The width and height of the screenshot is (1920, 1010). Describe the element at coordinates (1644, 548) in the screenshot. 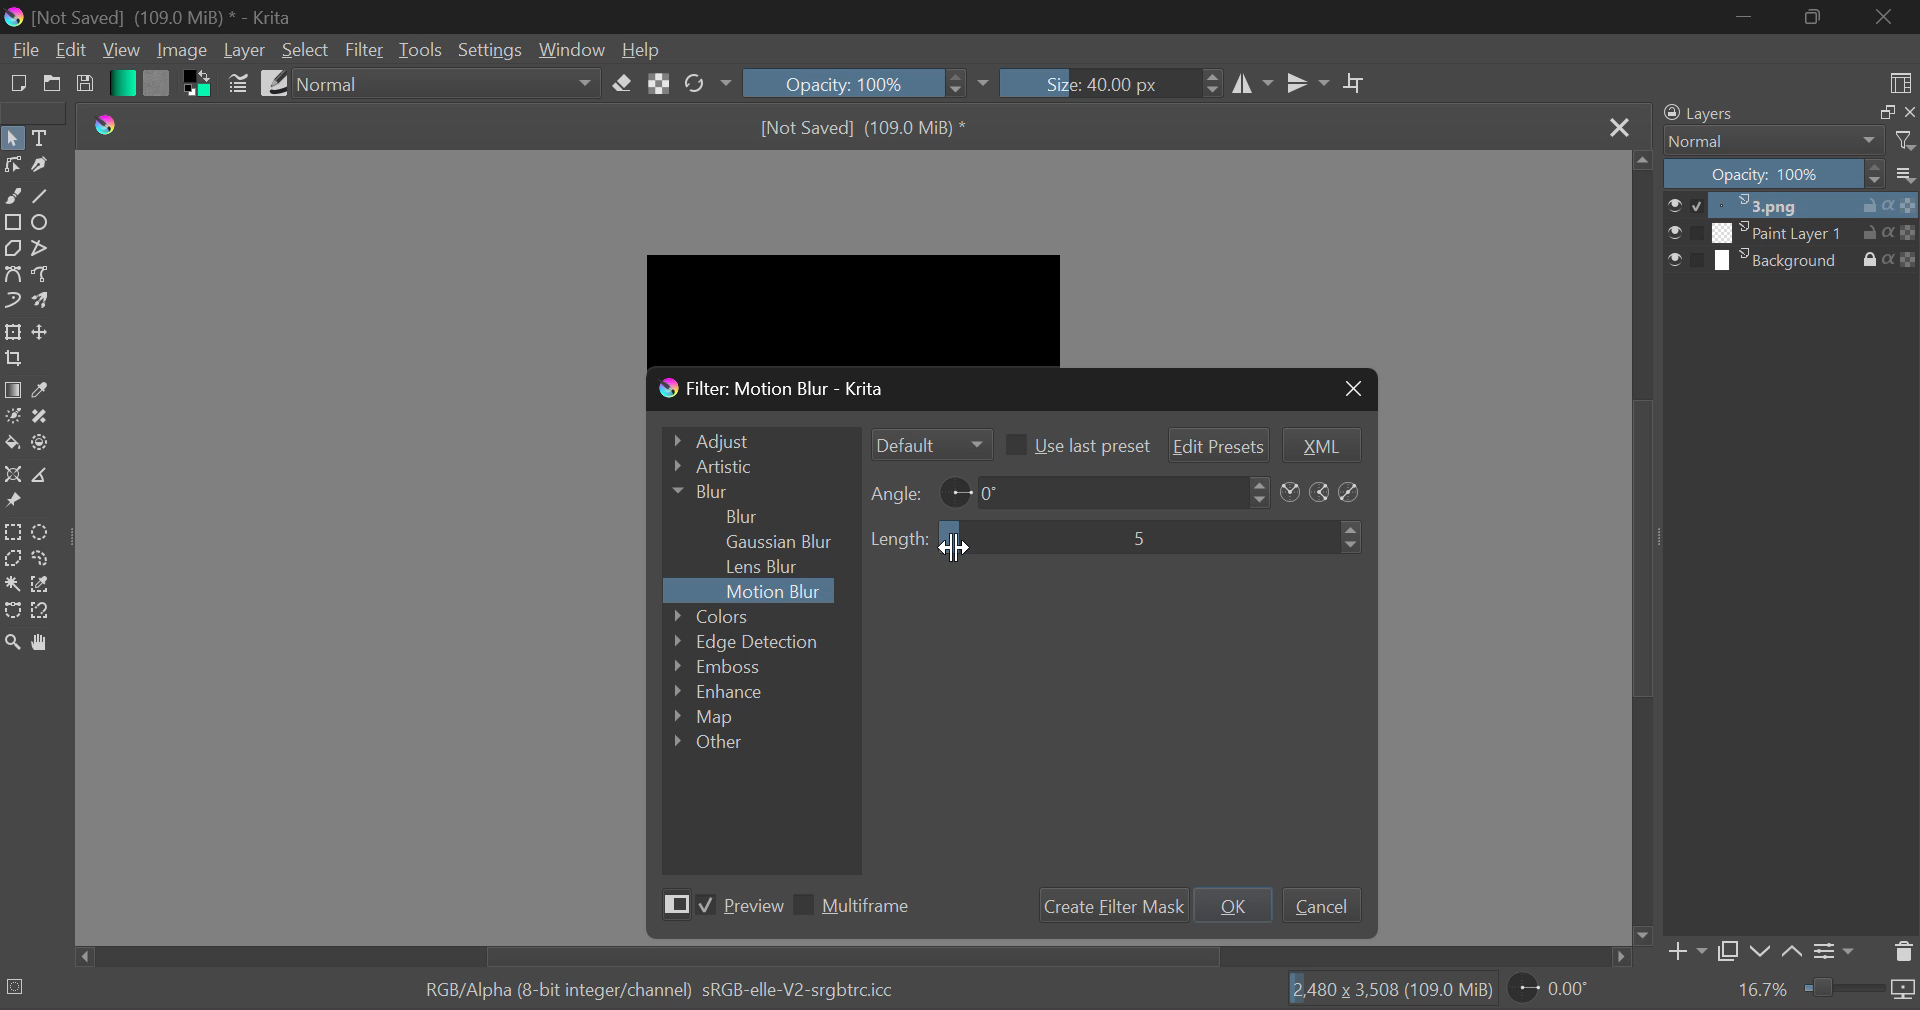

I see `Scroll Bar` at that location.